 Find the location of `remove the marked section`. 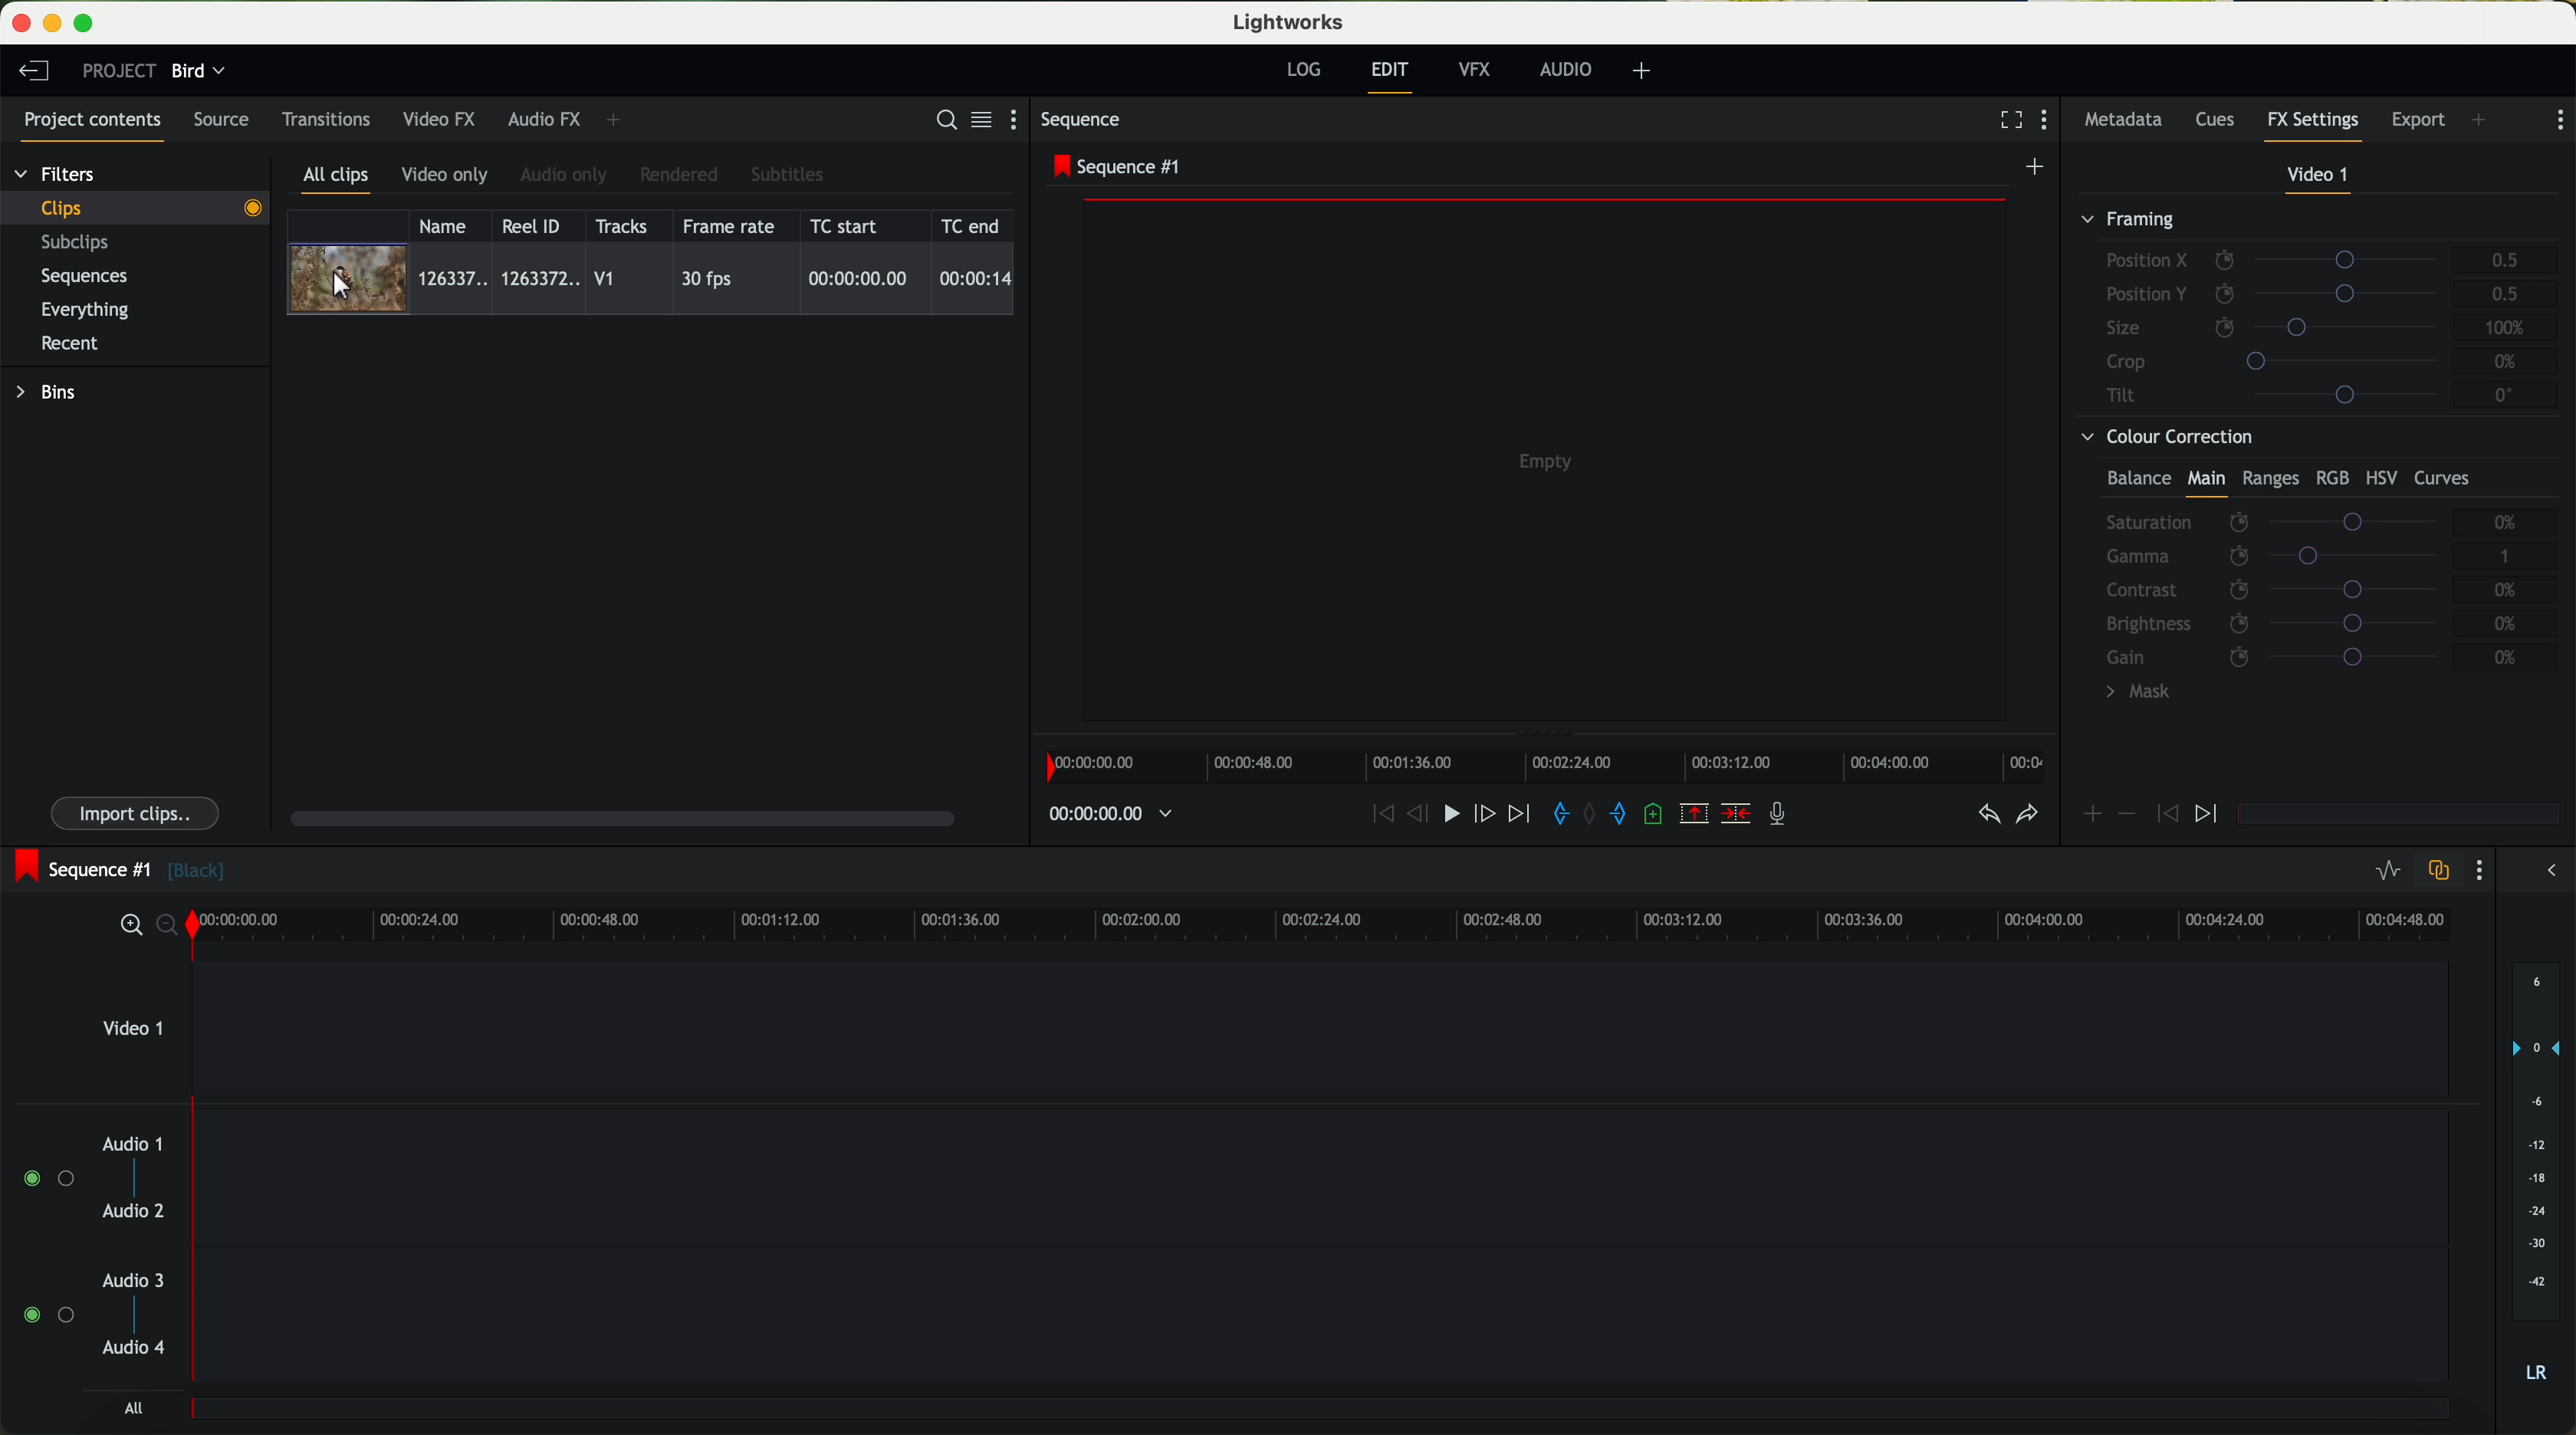

remove the marked section is located at coordinates (1696, 814).